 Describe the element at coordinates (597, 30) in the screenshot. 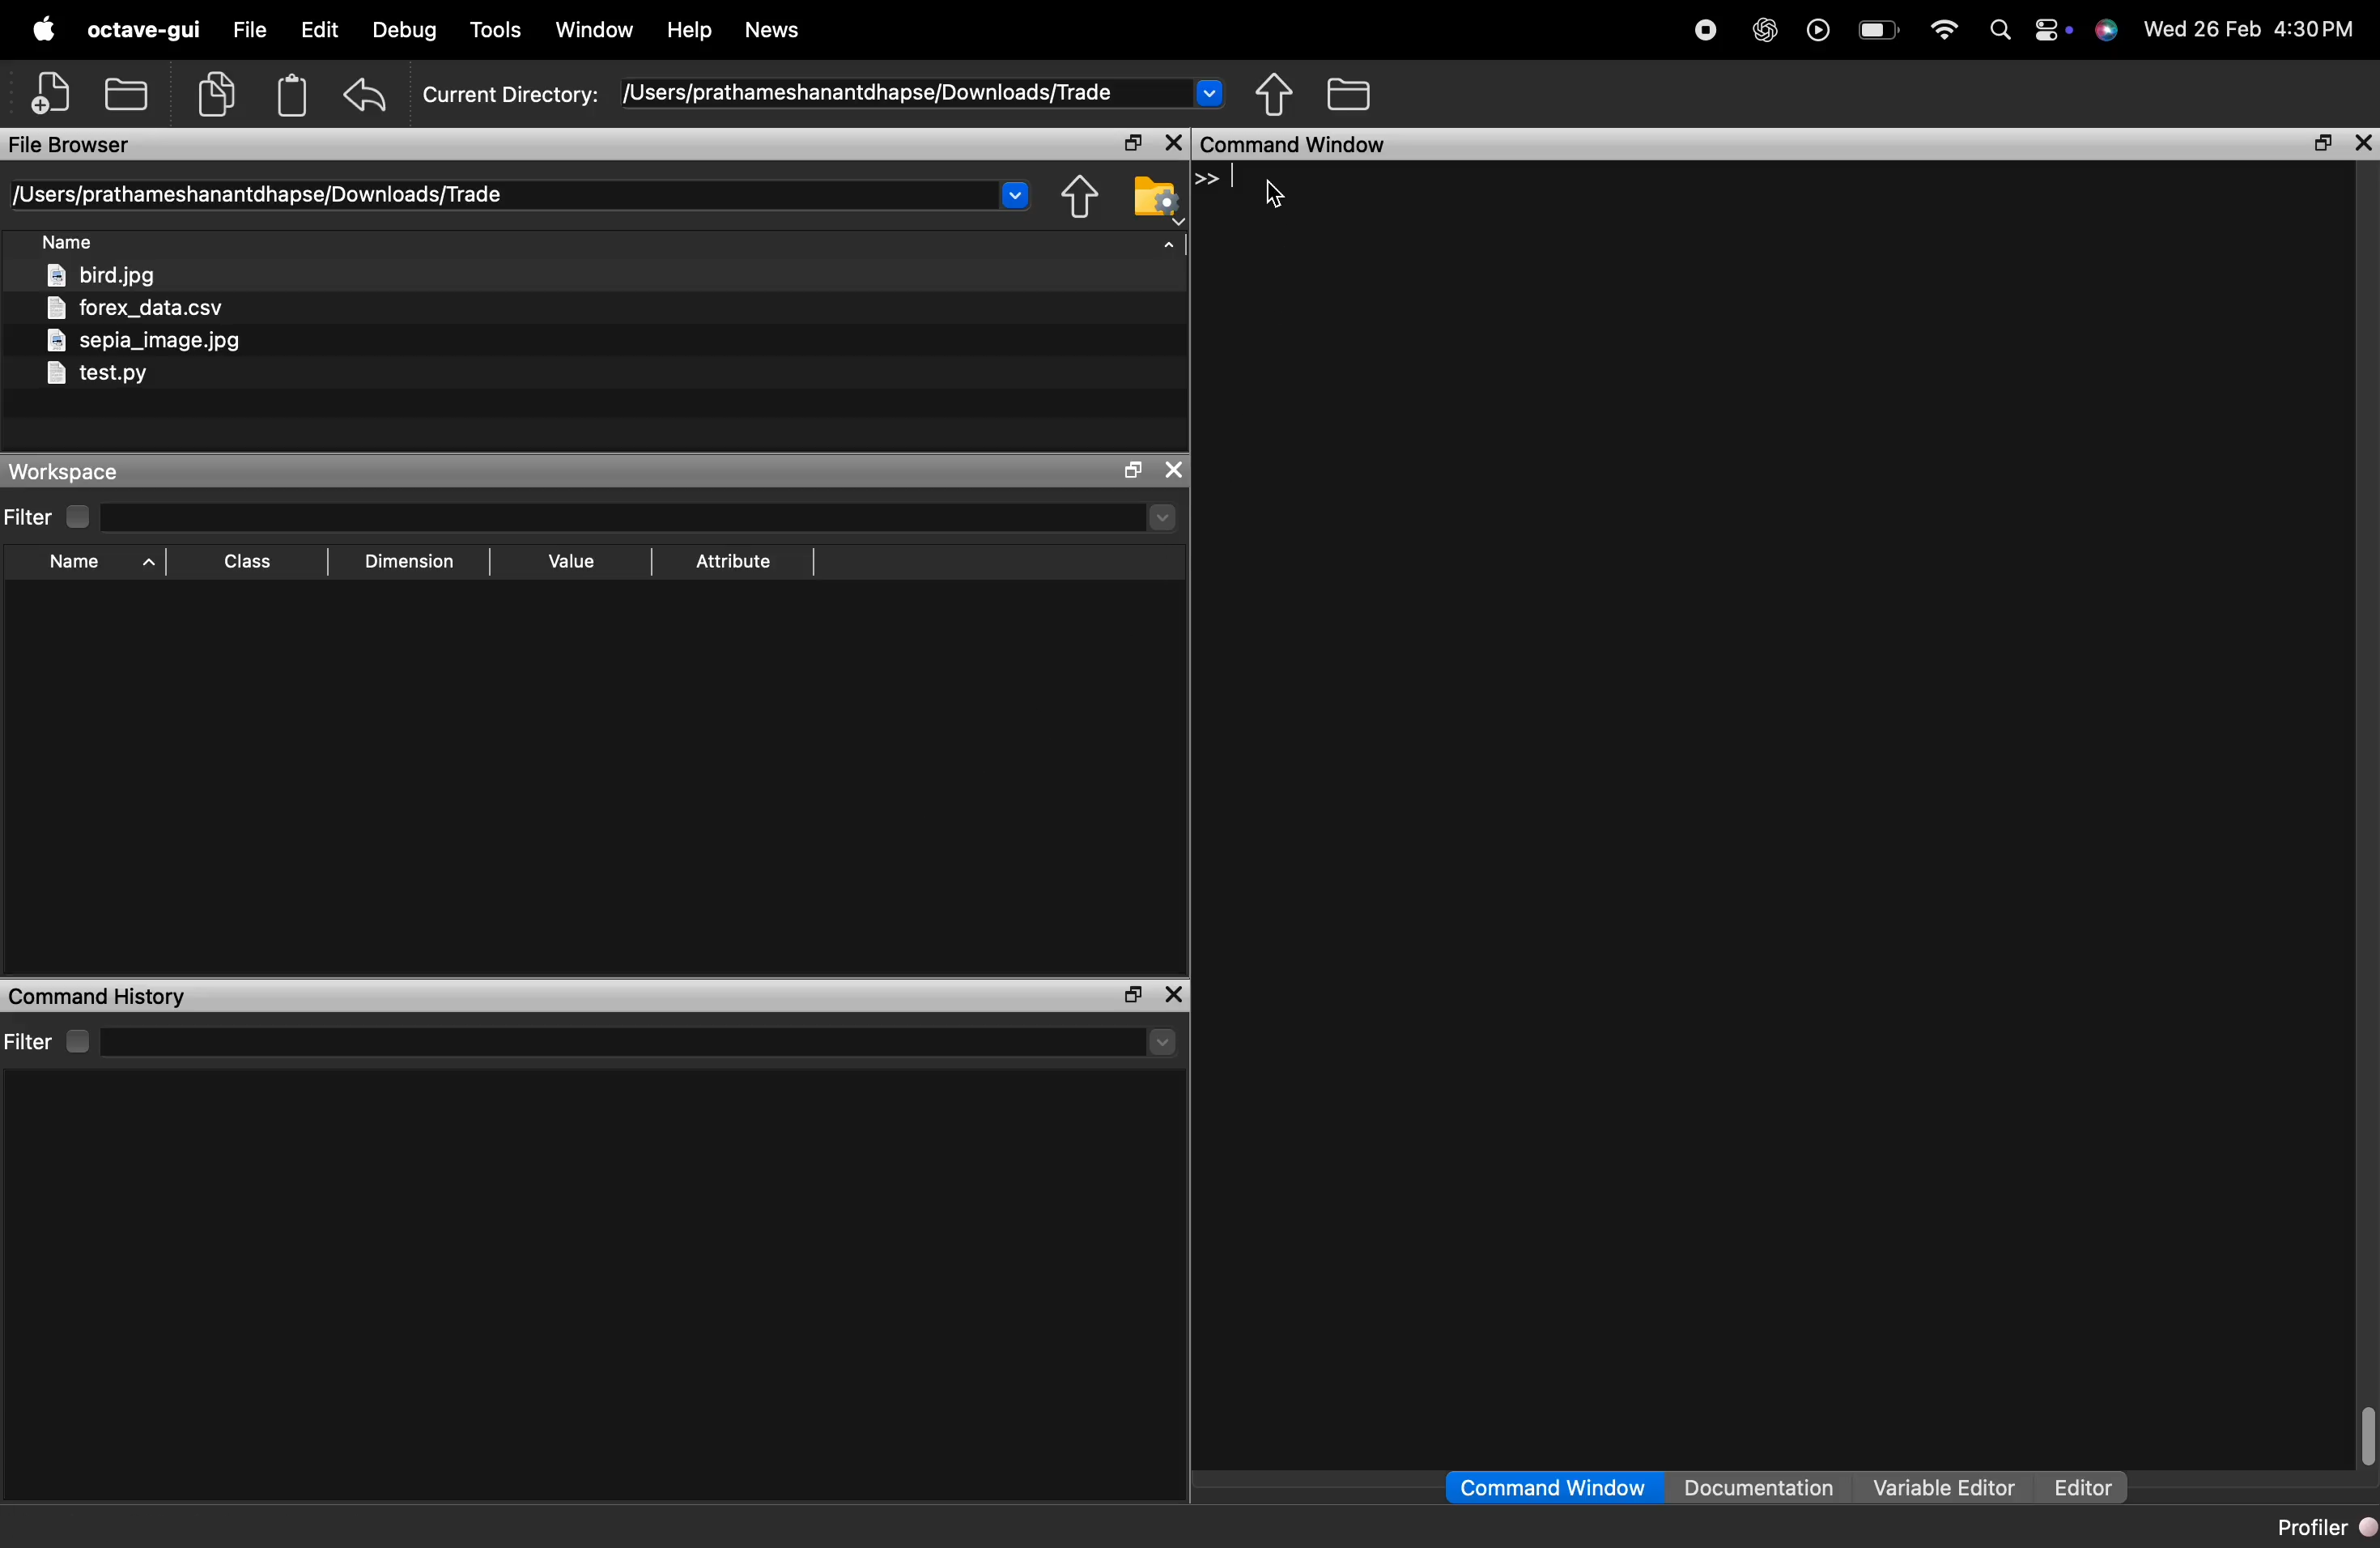

I see `window` at that location.